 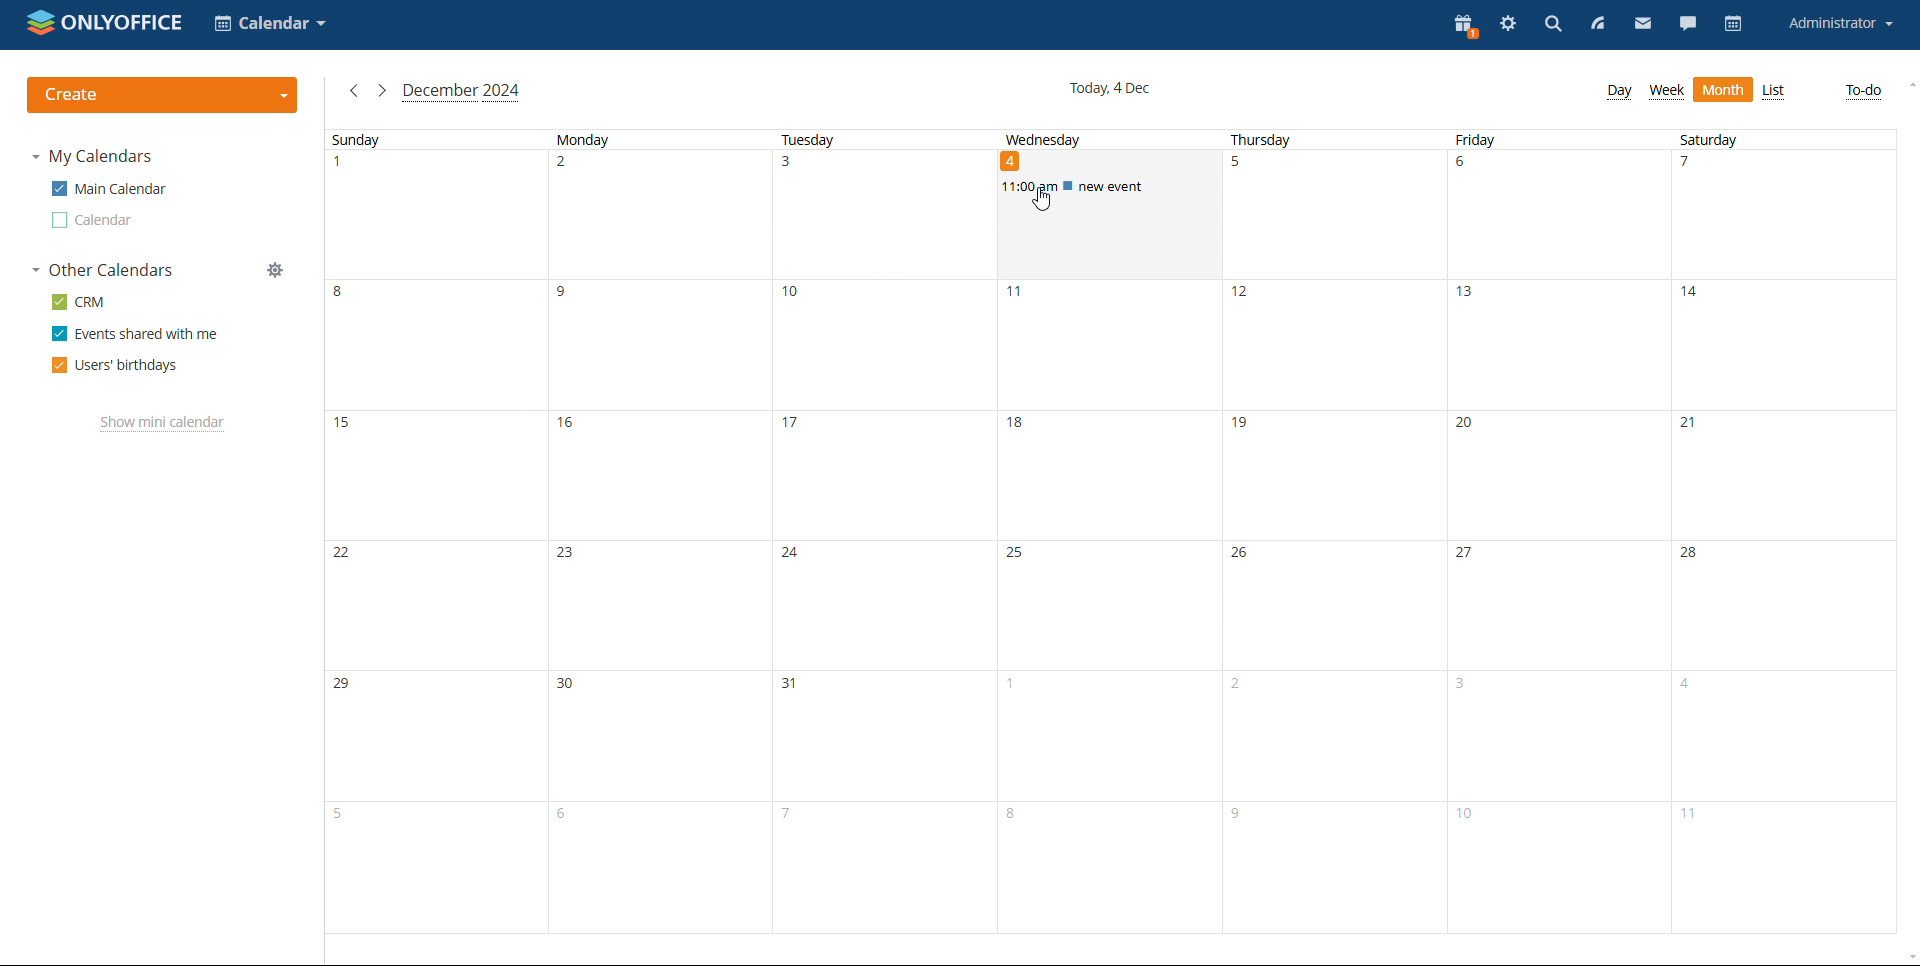 I want to click on month view, so click(x=1774, y=92).